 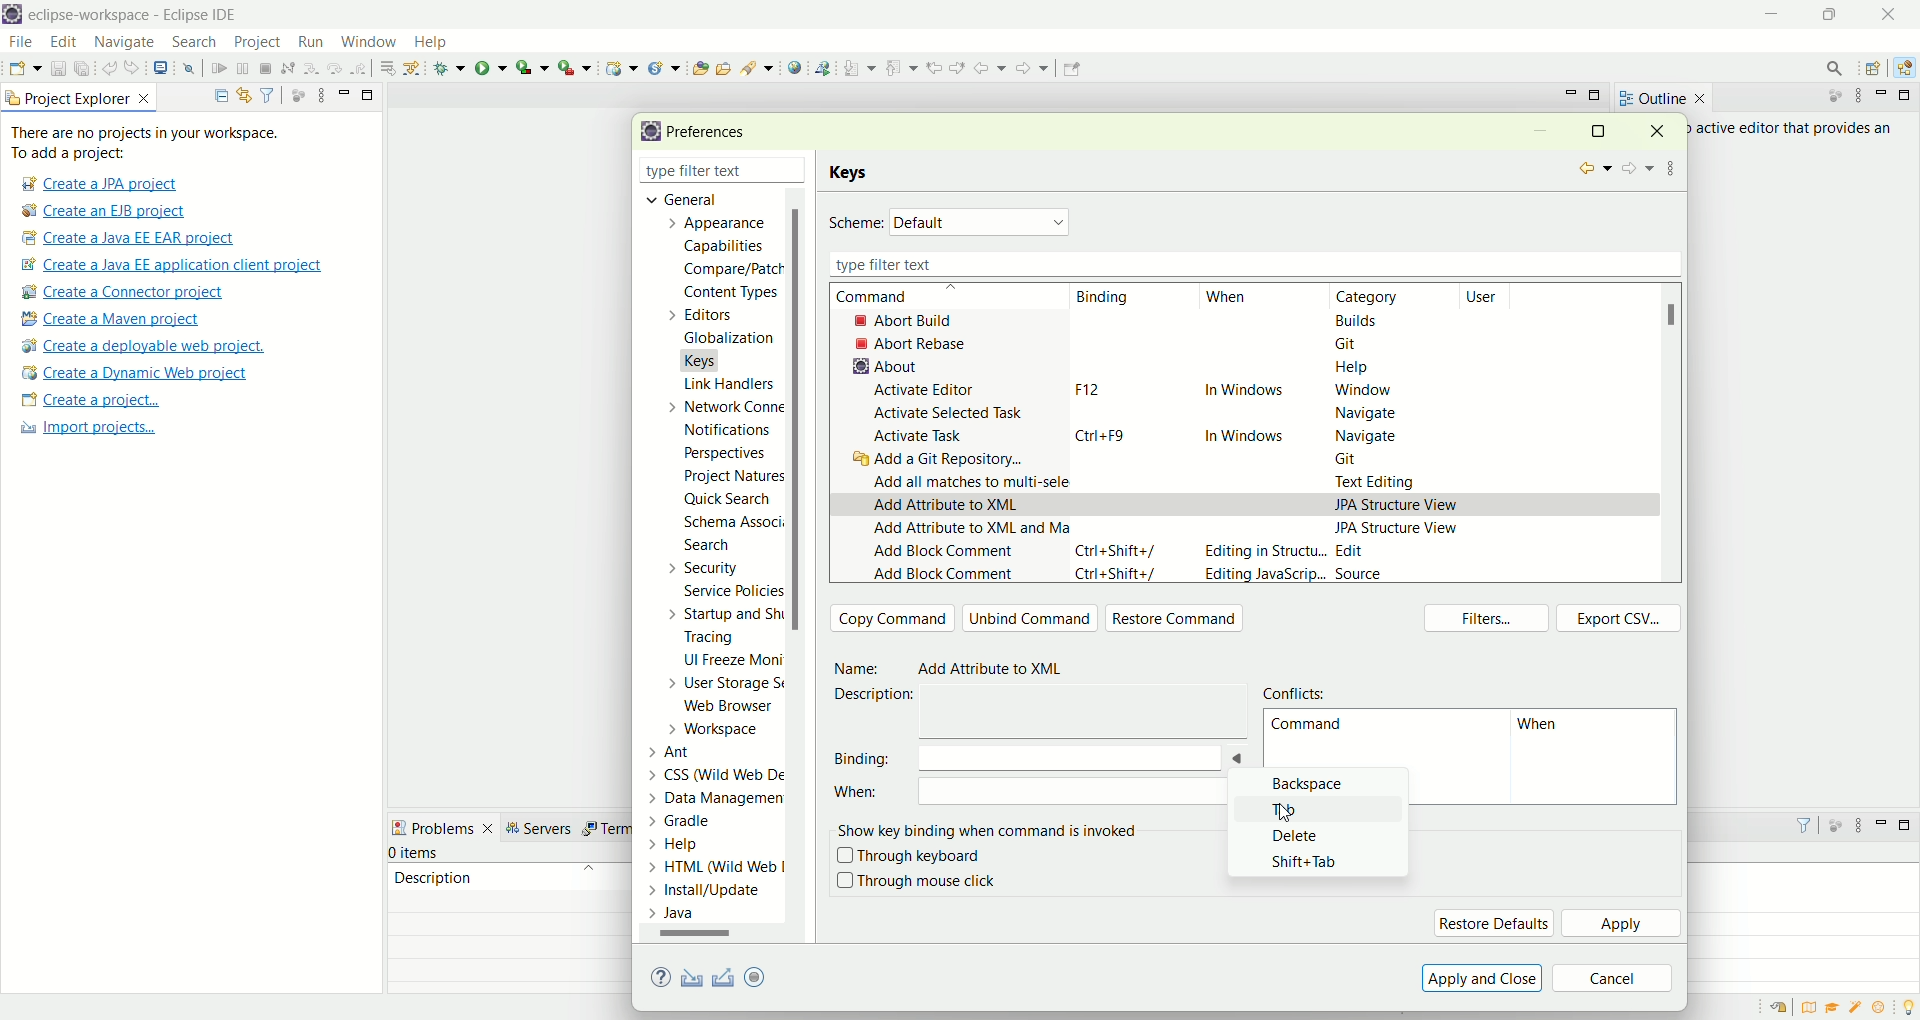 I want to click on minimize, so click(x=1885, y=95).